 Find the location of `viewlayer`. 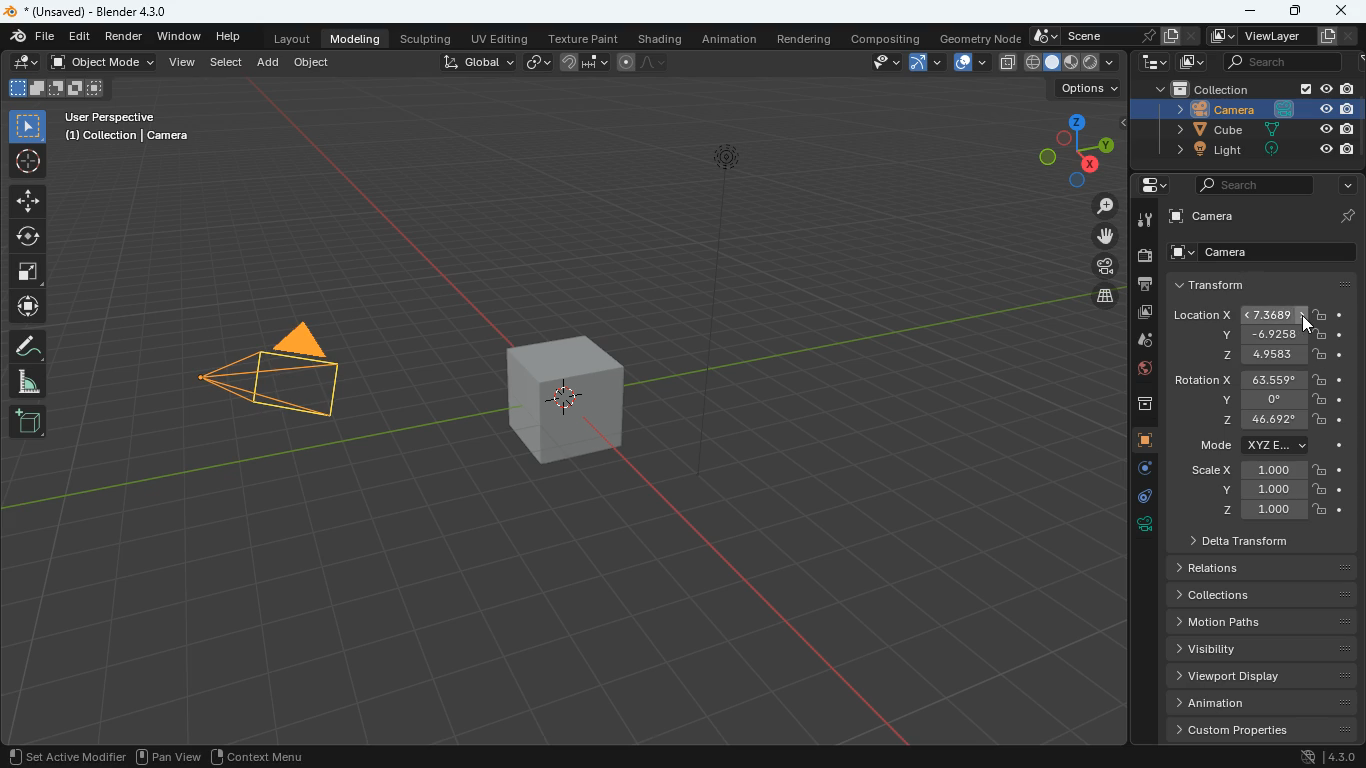

viewlayer is located at coordinates (1280, 36).